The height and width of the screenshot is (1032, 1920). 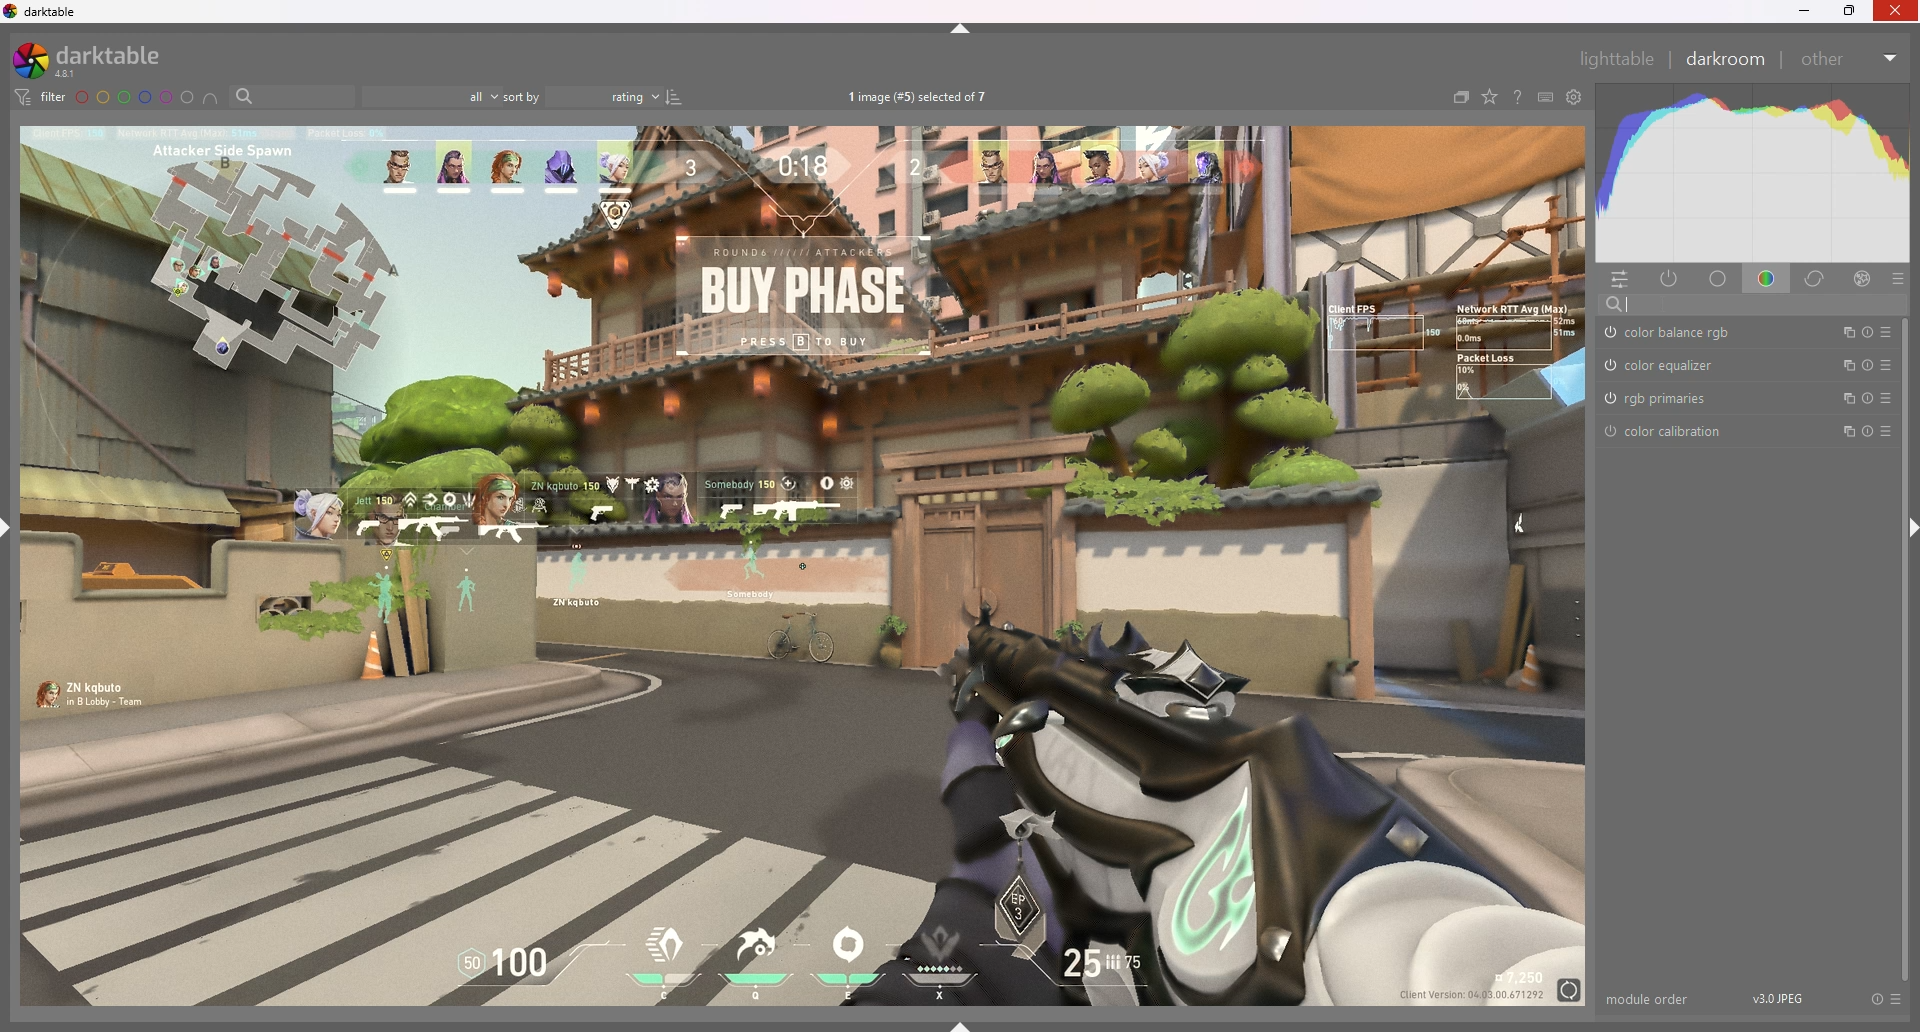 What do you see at coordinates (1839, 433) in the screenshot?
I see `multiple instances action` at bounding box center [1839, 433].